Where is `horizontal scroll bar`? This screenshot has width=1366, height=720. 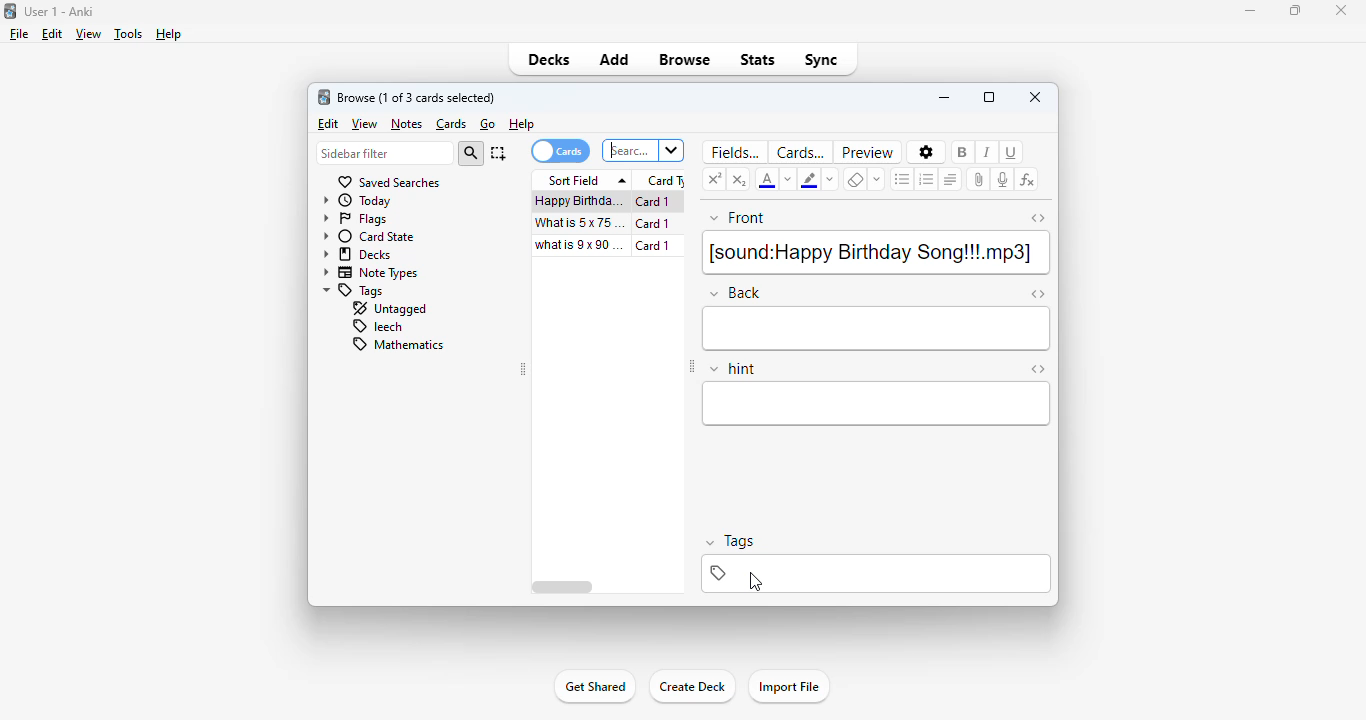 horizontal scroll bar is located at coordinates (563, 587).